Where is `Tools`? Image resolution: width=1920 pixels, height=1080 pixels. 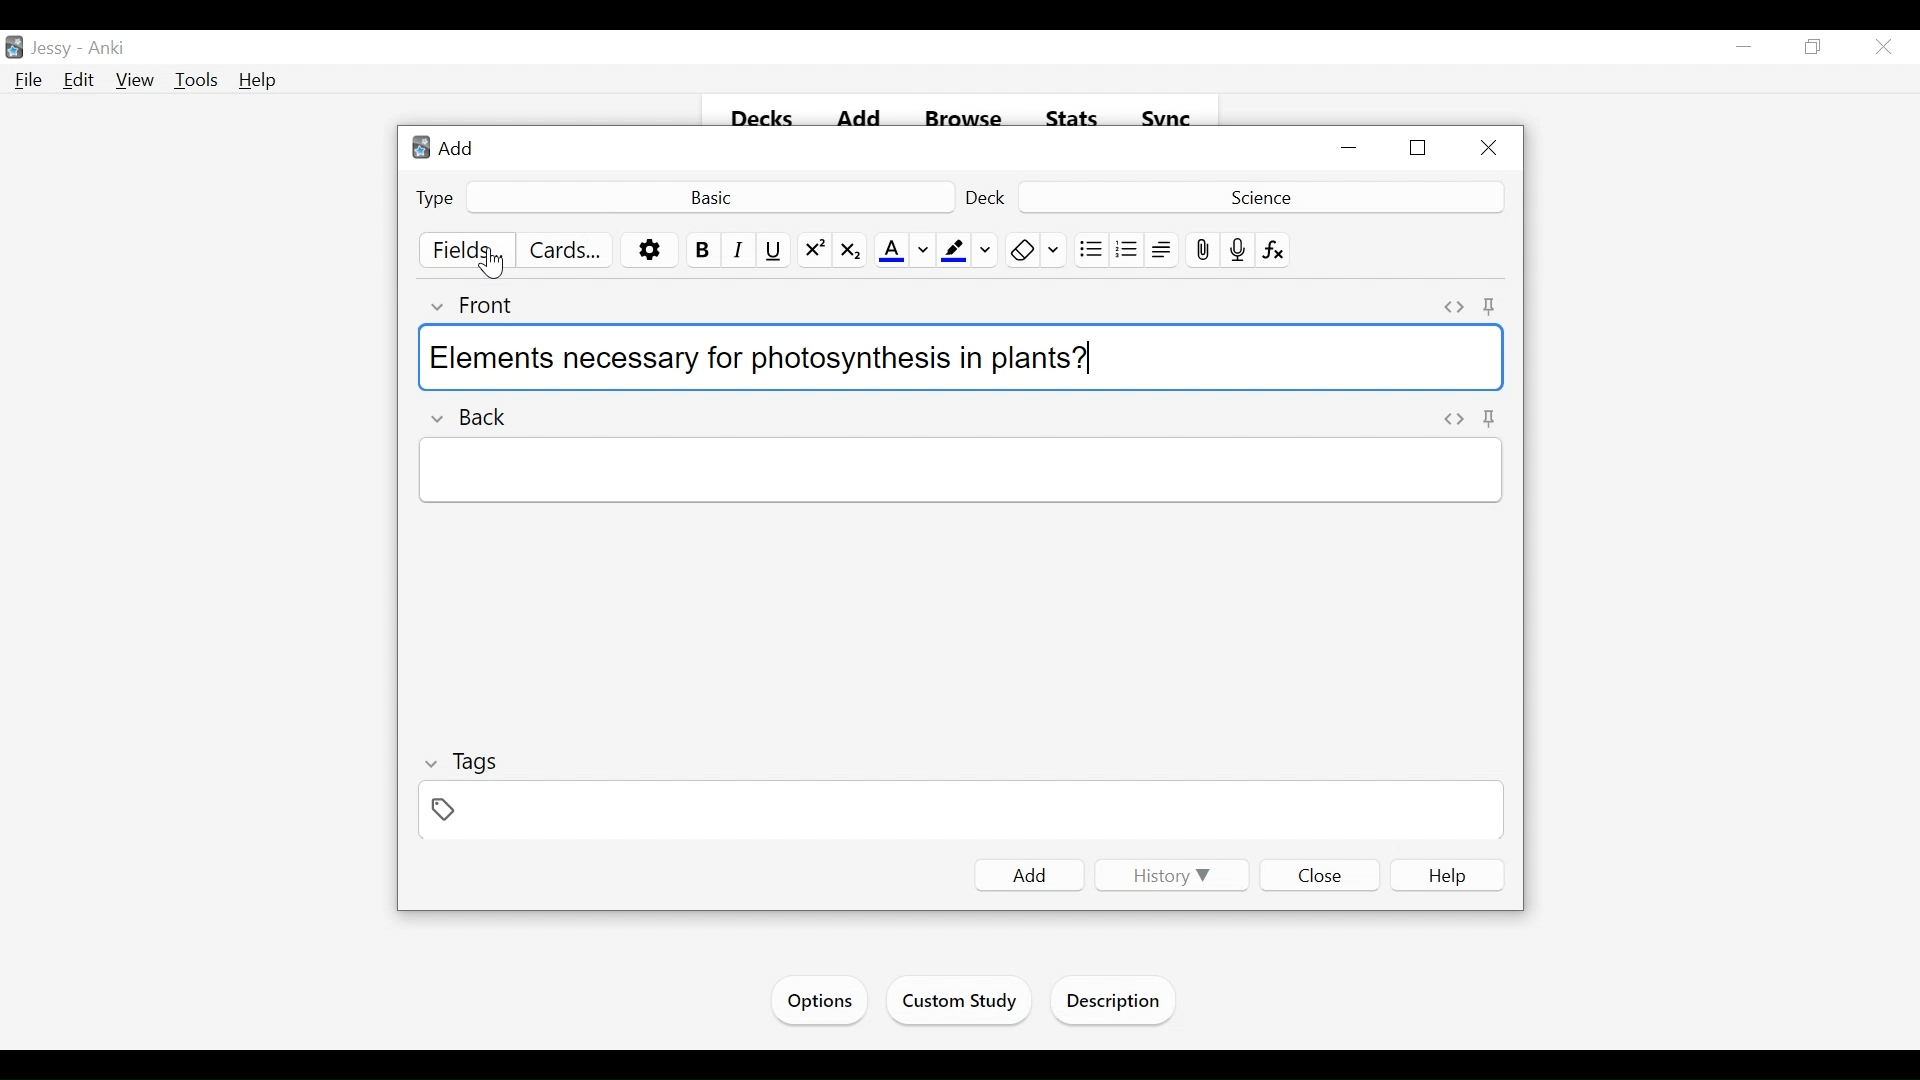
Tools is located at coordinates (196, 81).